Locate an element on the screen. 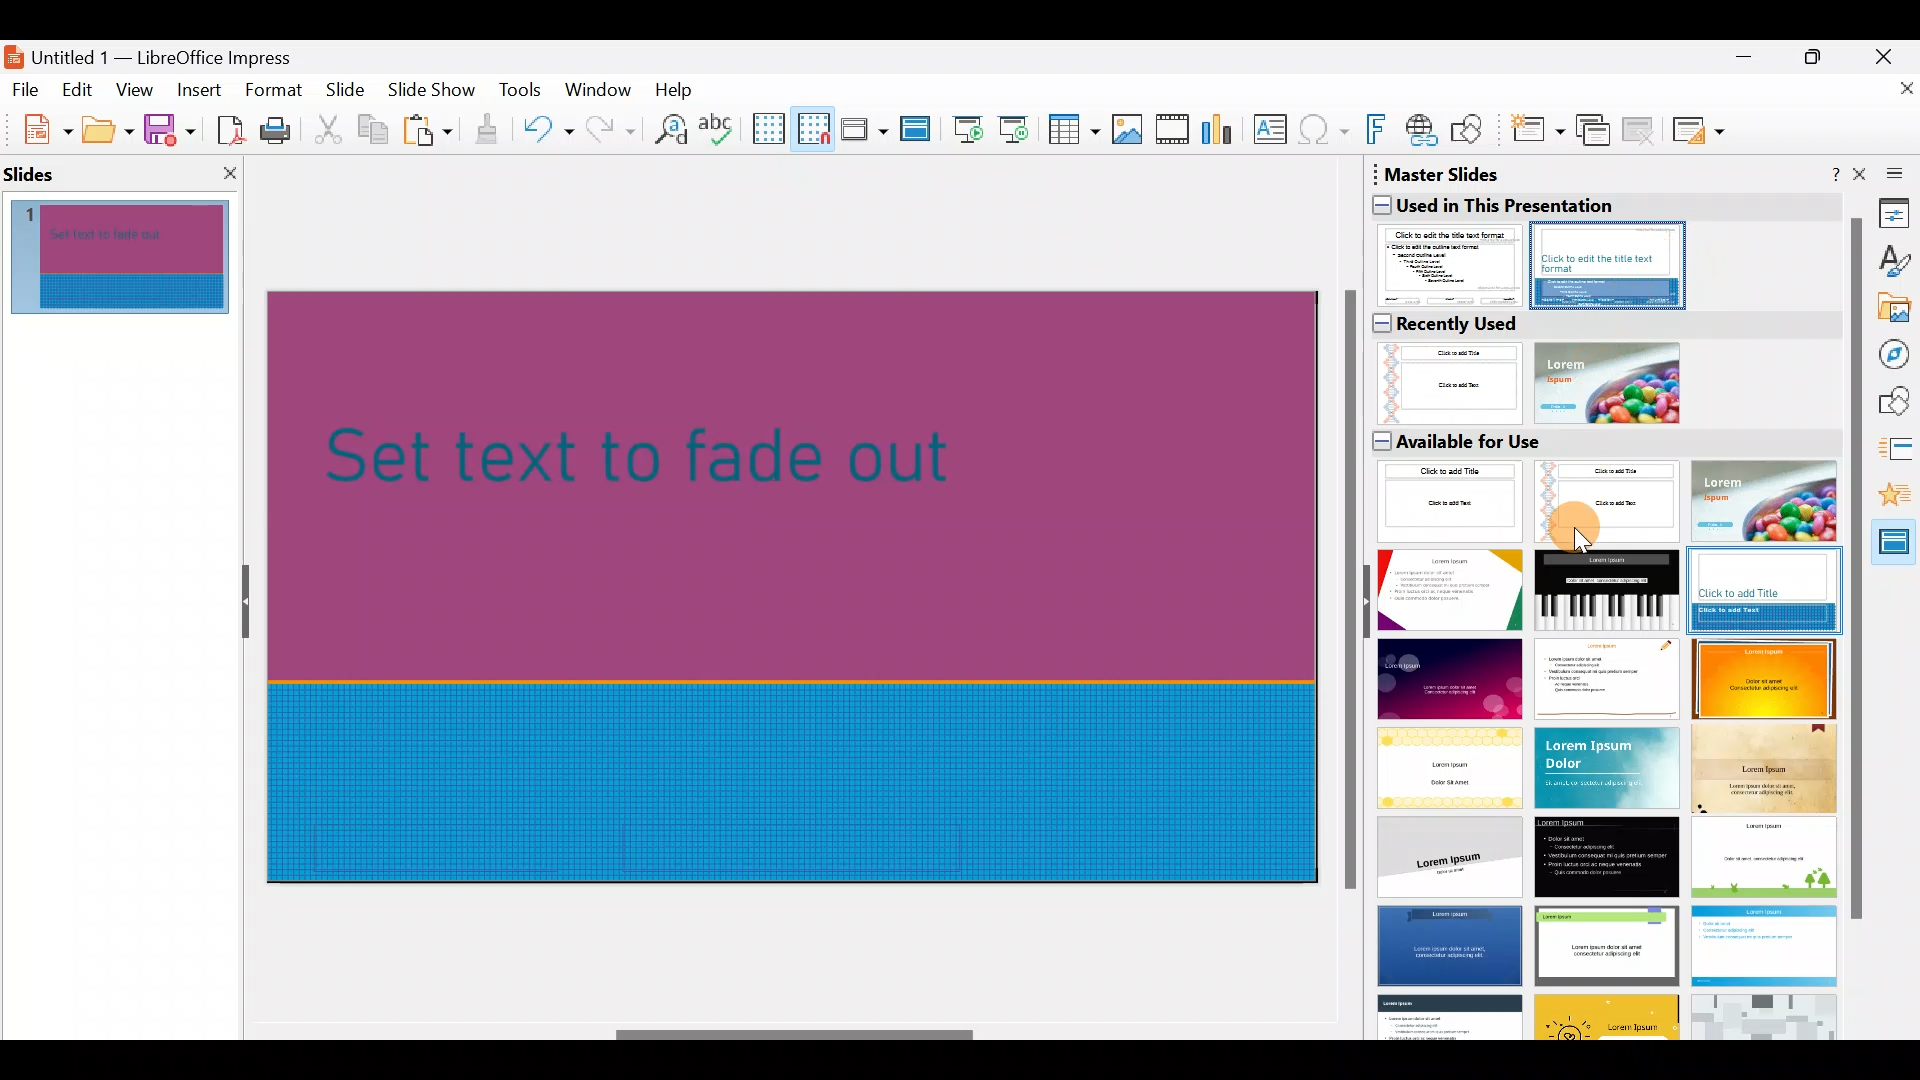  close slide is located at coordinates (234, 168).